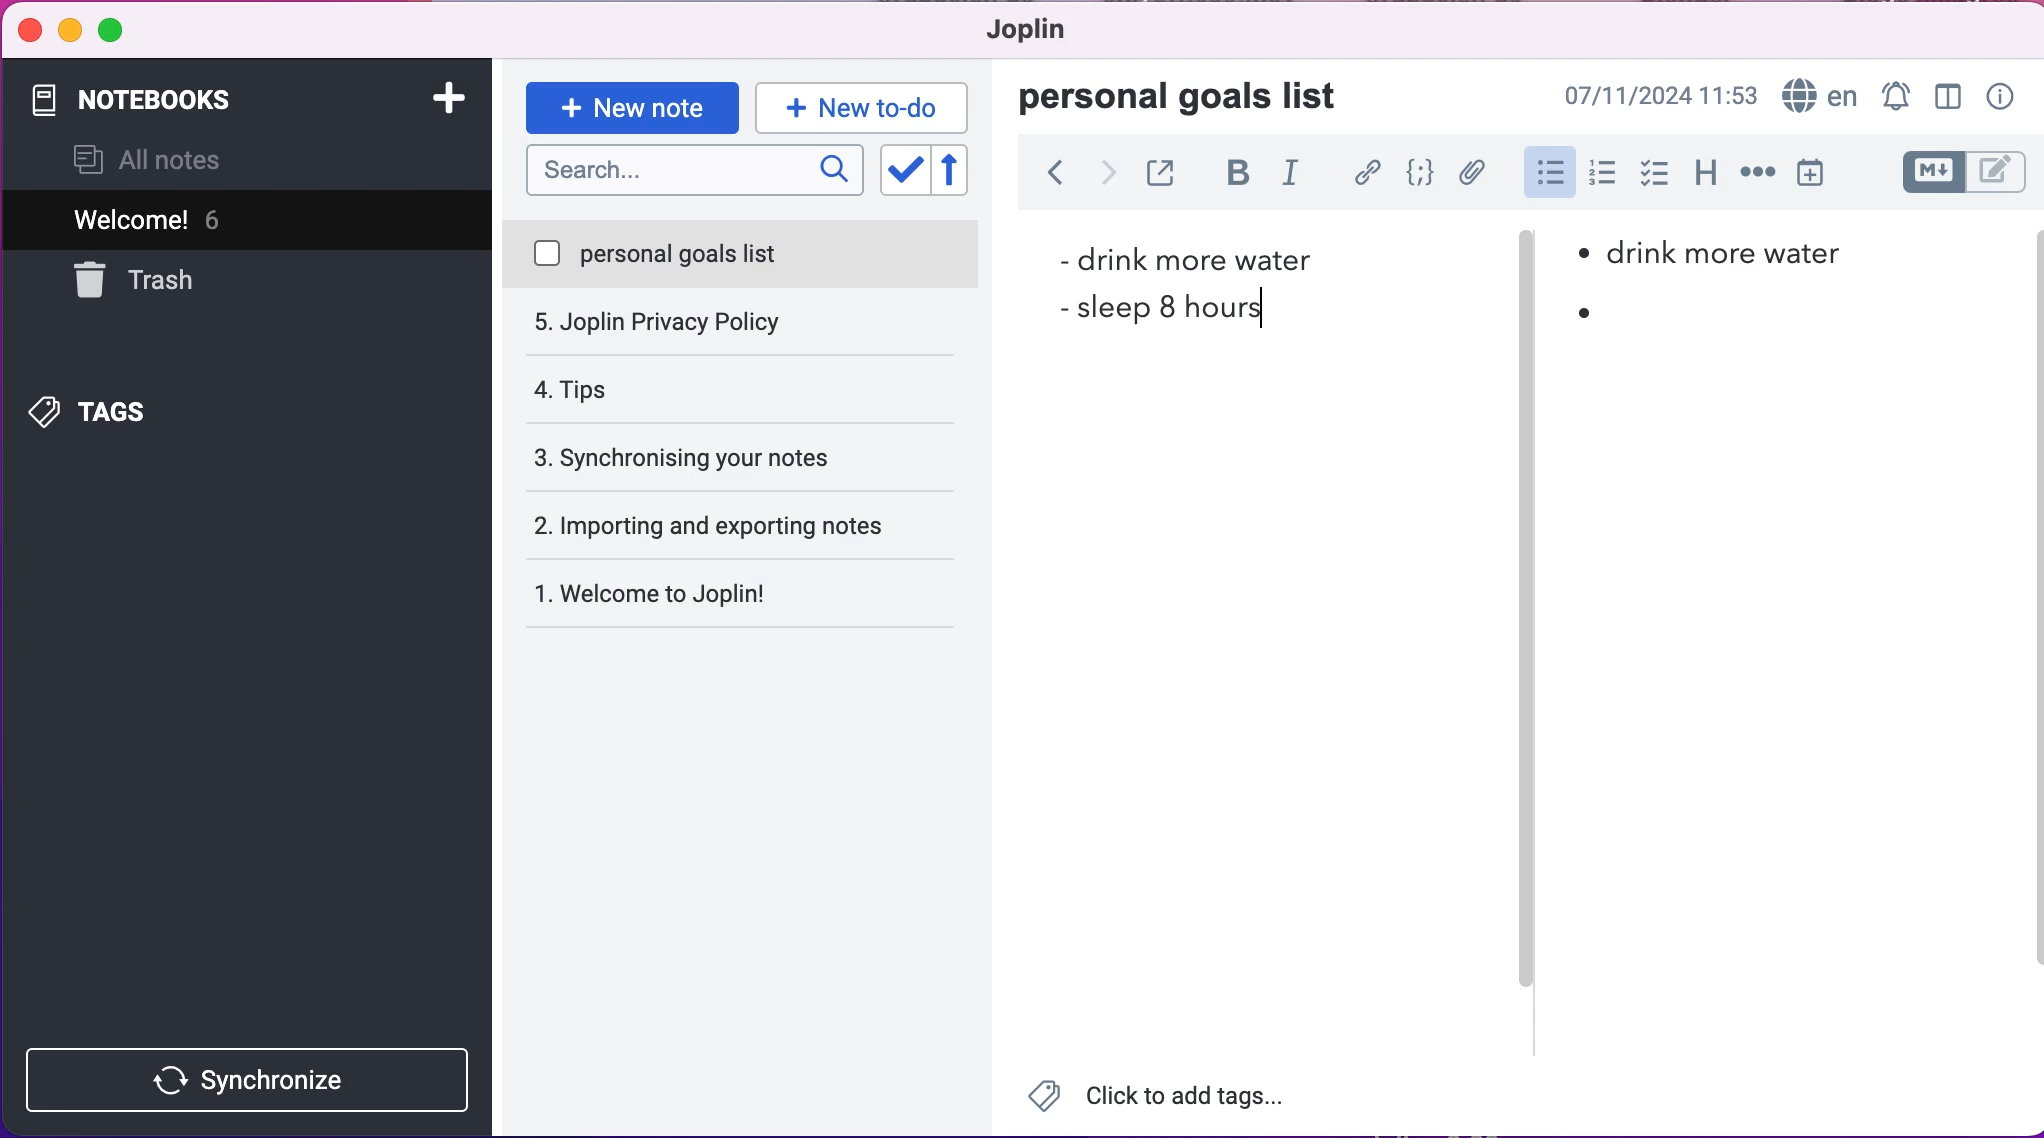  What do you see at coordinates (129, 408) in the screenshot?
I see `tags` at bounding box center [129, 408].